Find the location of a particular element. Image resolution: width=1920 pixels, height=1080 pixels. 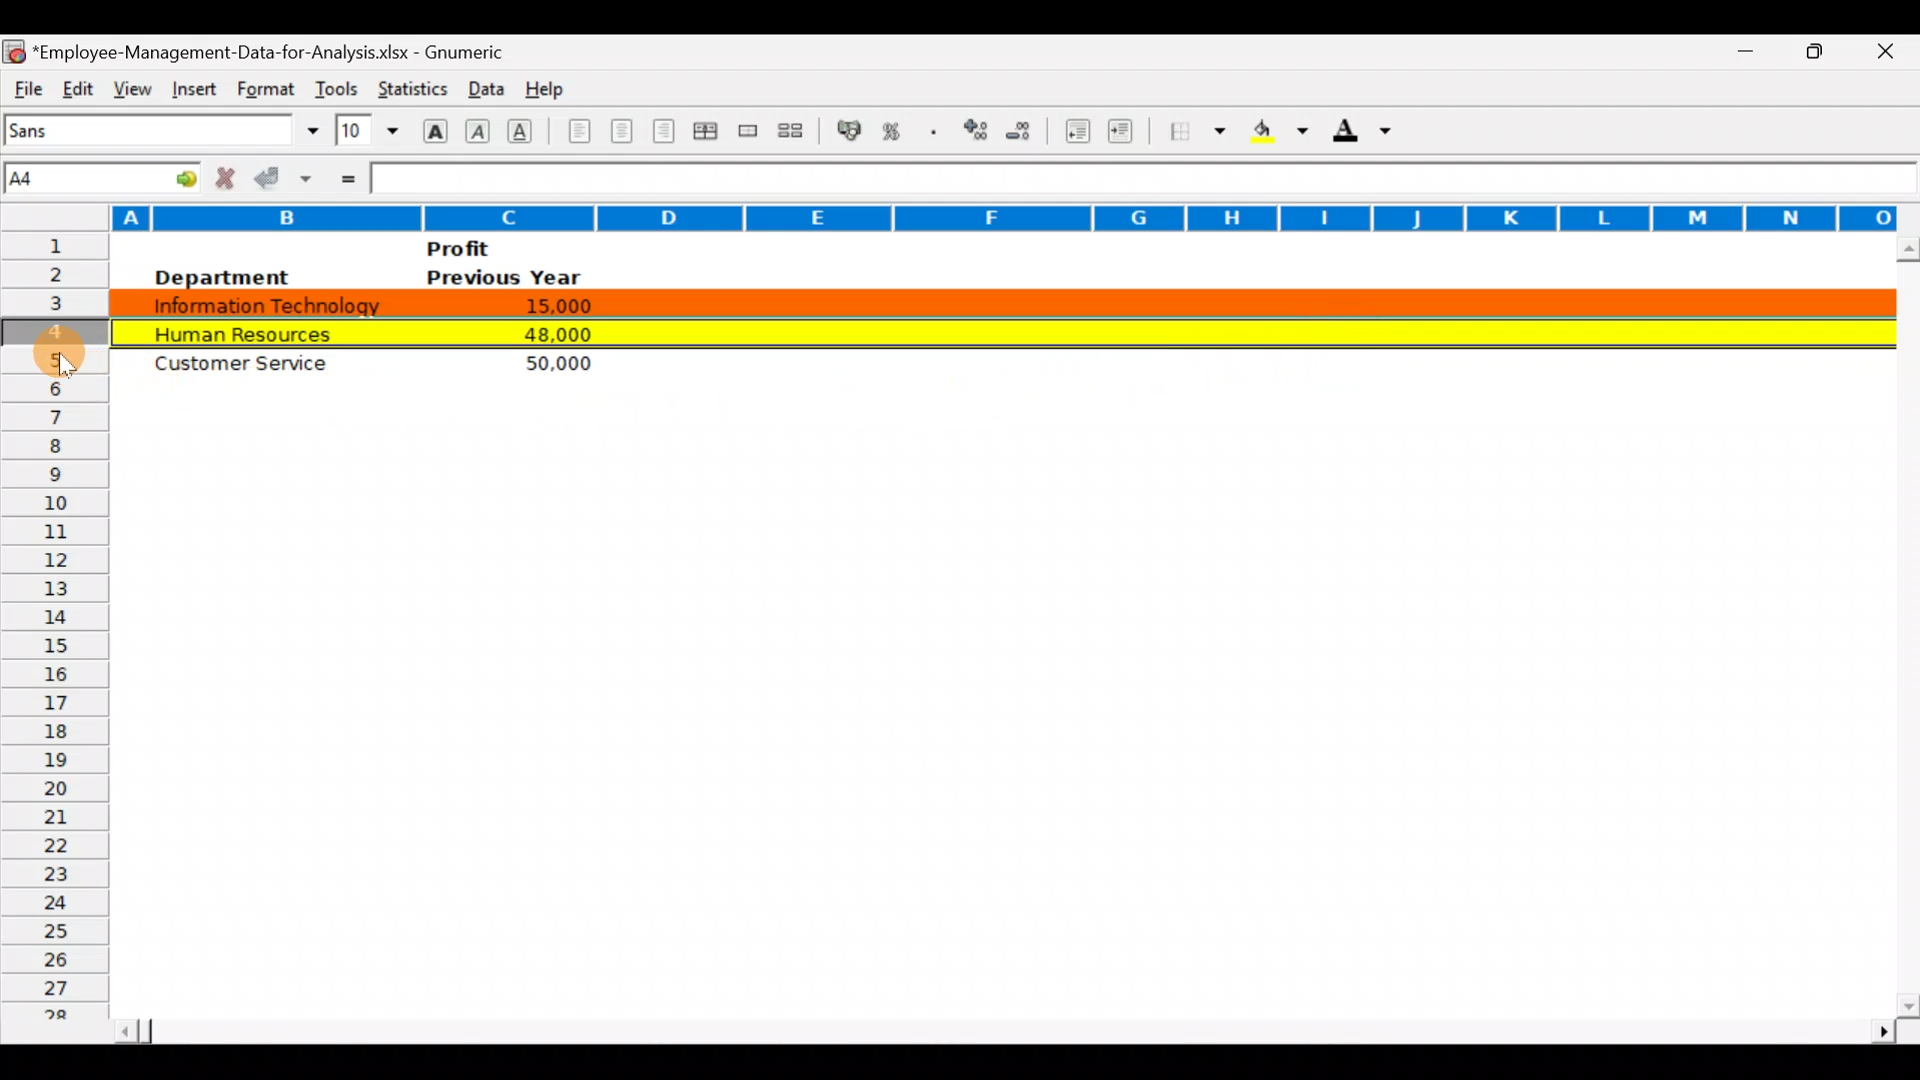

Centre horizontally is located at coordinates (623, 135).